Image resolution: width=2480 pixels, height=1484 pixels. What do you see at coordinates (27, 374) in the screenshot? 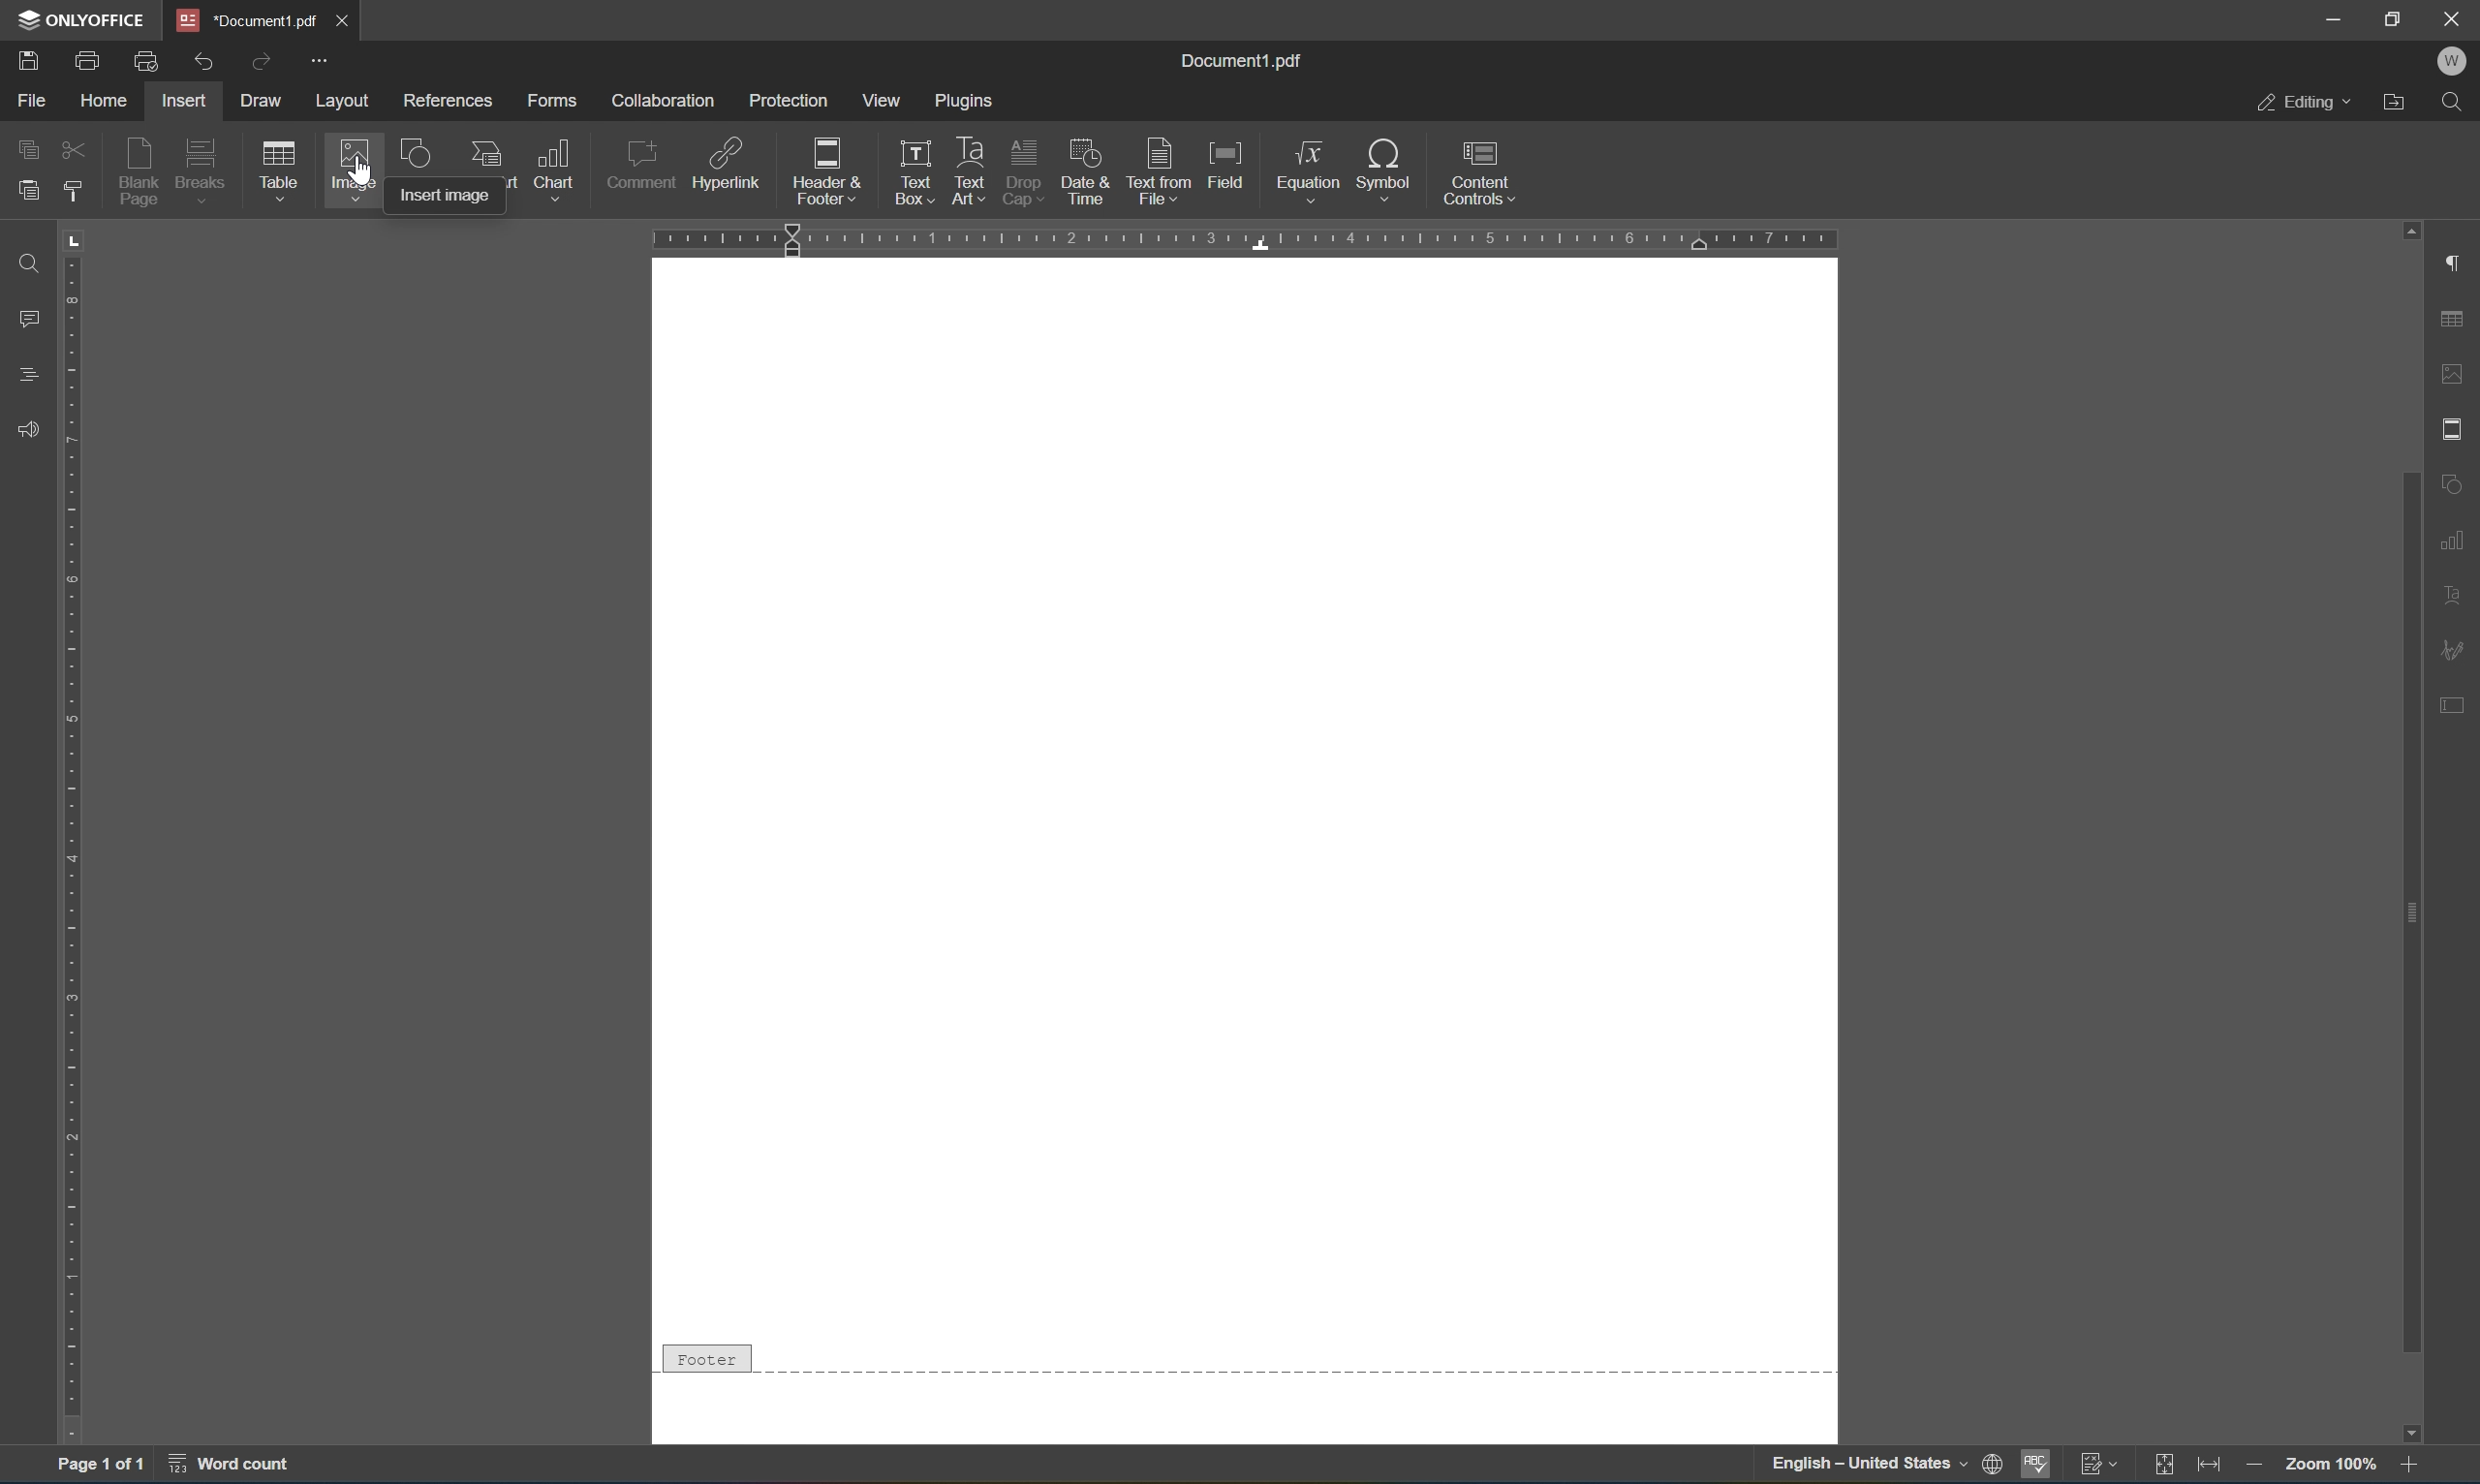
I see `headings` at bounding box center [27, 374].